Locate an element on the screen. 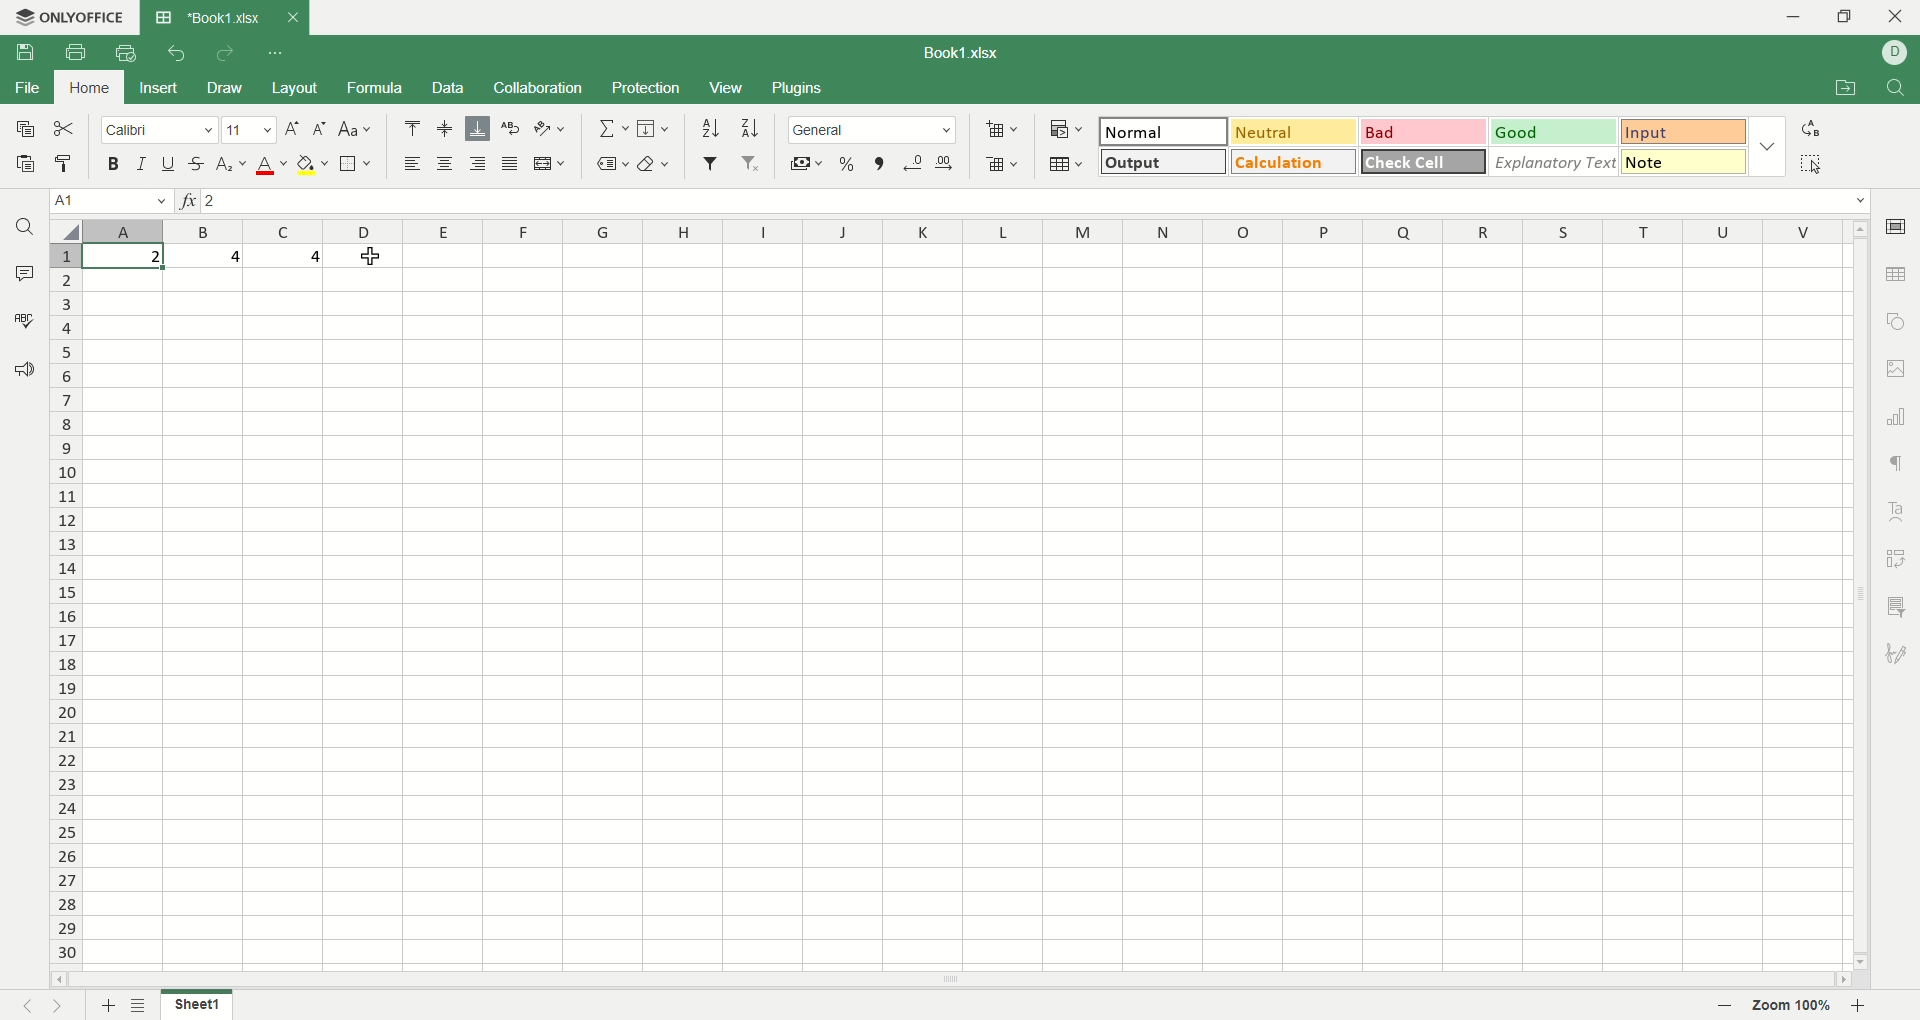  sort descending is located at coordinates (749, 127).